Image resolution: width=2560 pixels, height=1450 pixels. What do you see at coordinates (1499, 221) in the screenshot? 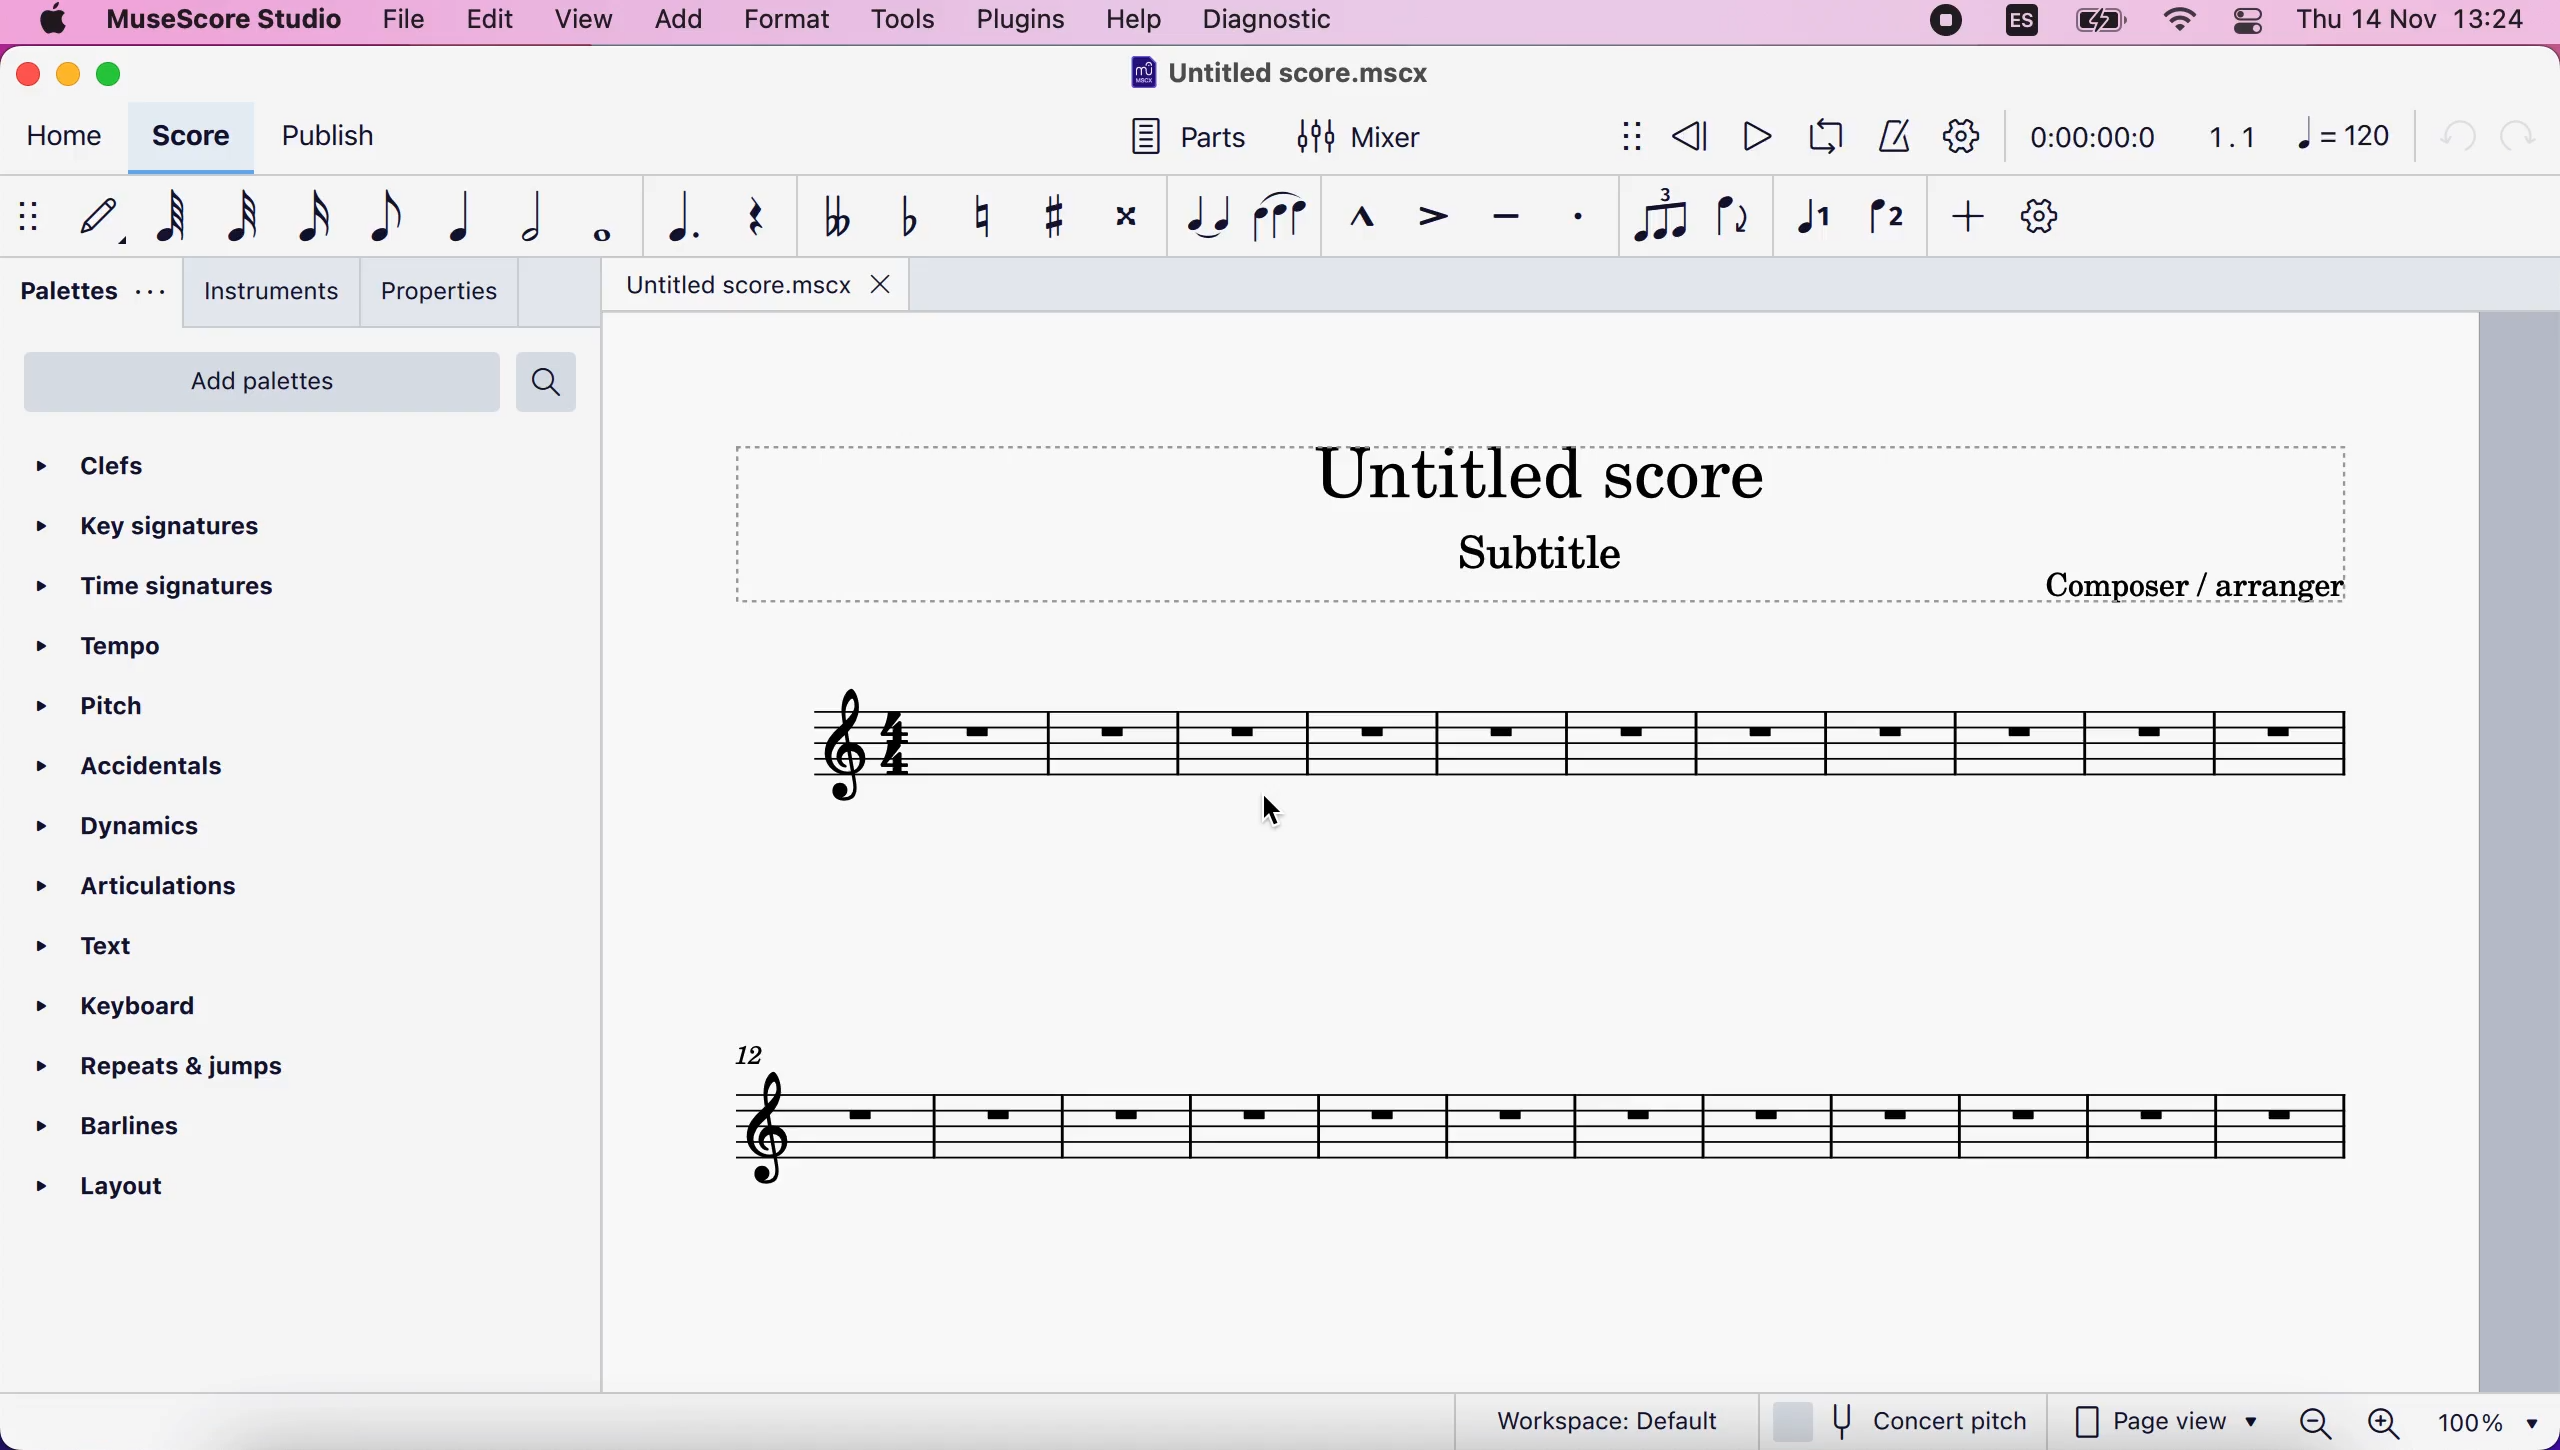
I see `tenuto` at bounding box center [1499, 221].